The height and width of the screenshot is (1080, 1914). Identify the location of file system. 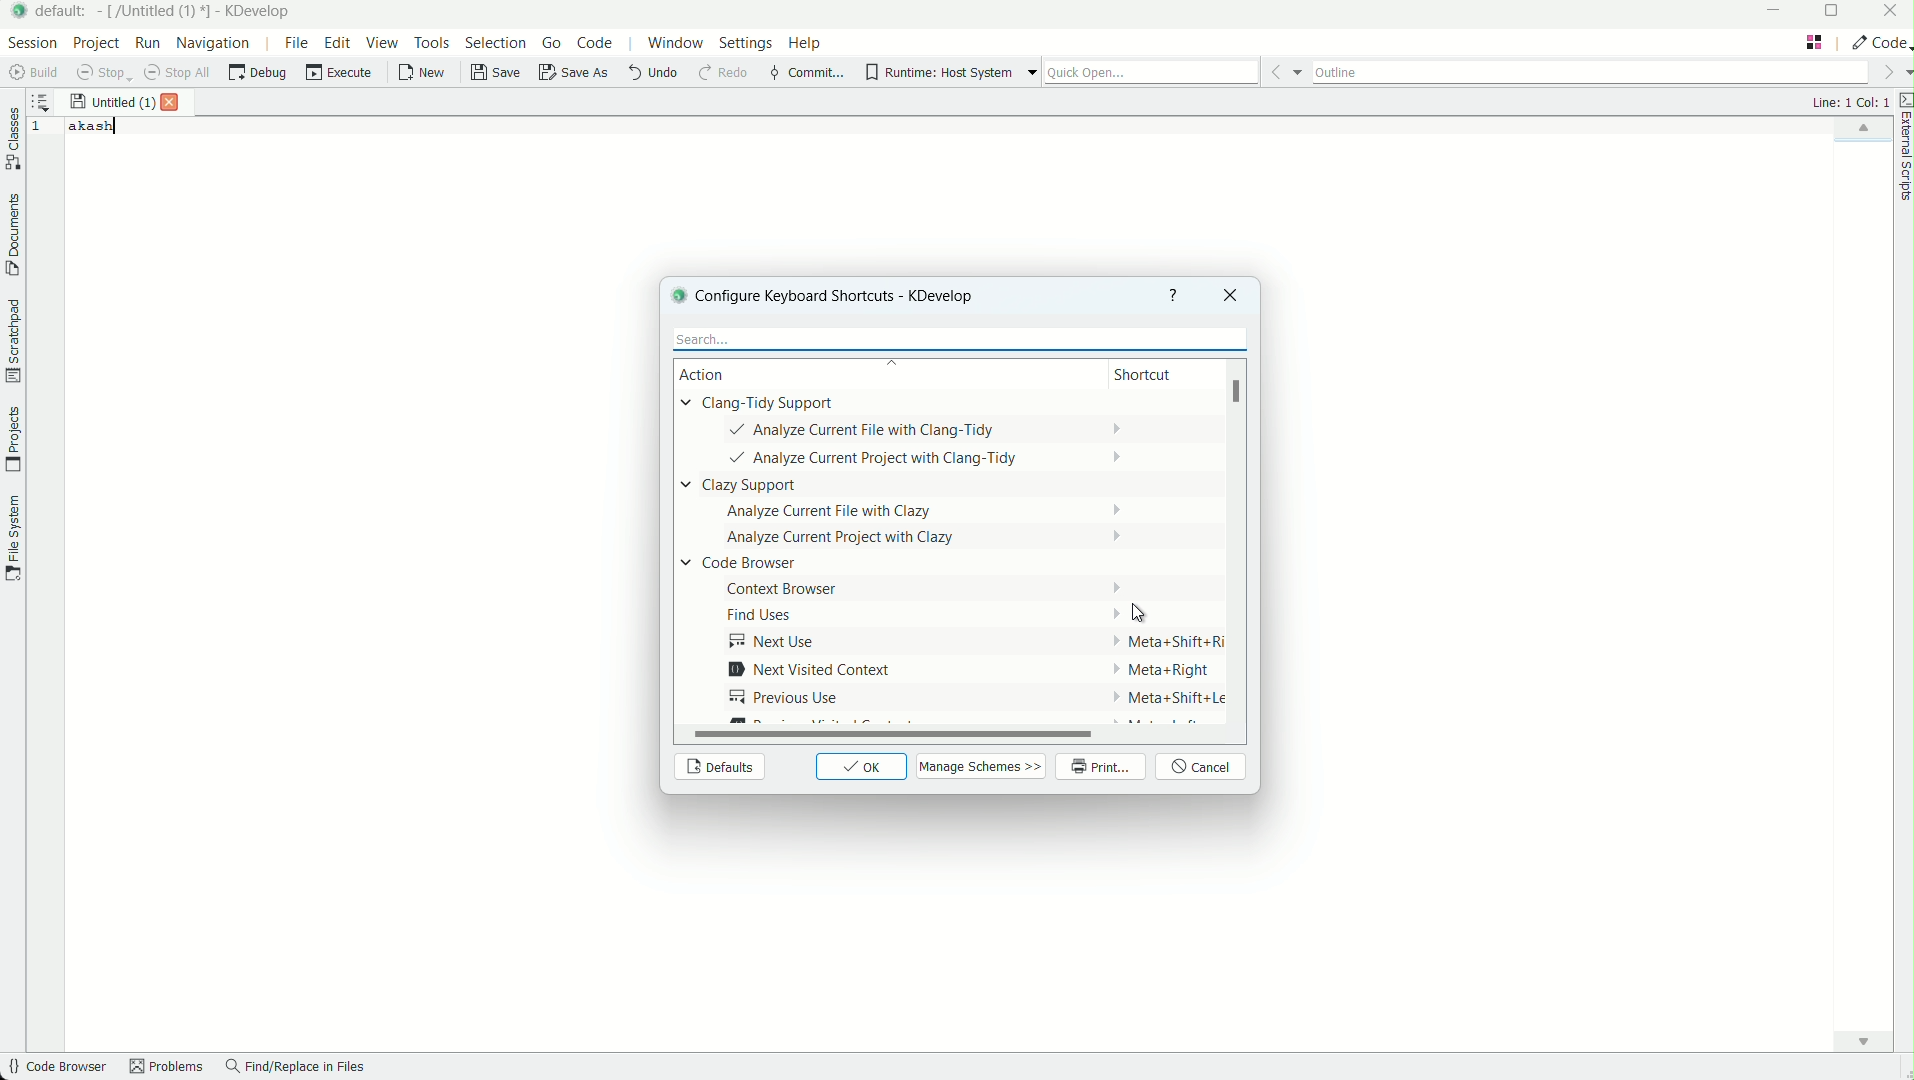
(12, 535).